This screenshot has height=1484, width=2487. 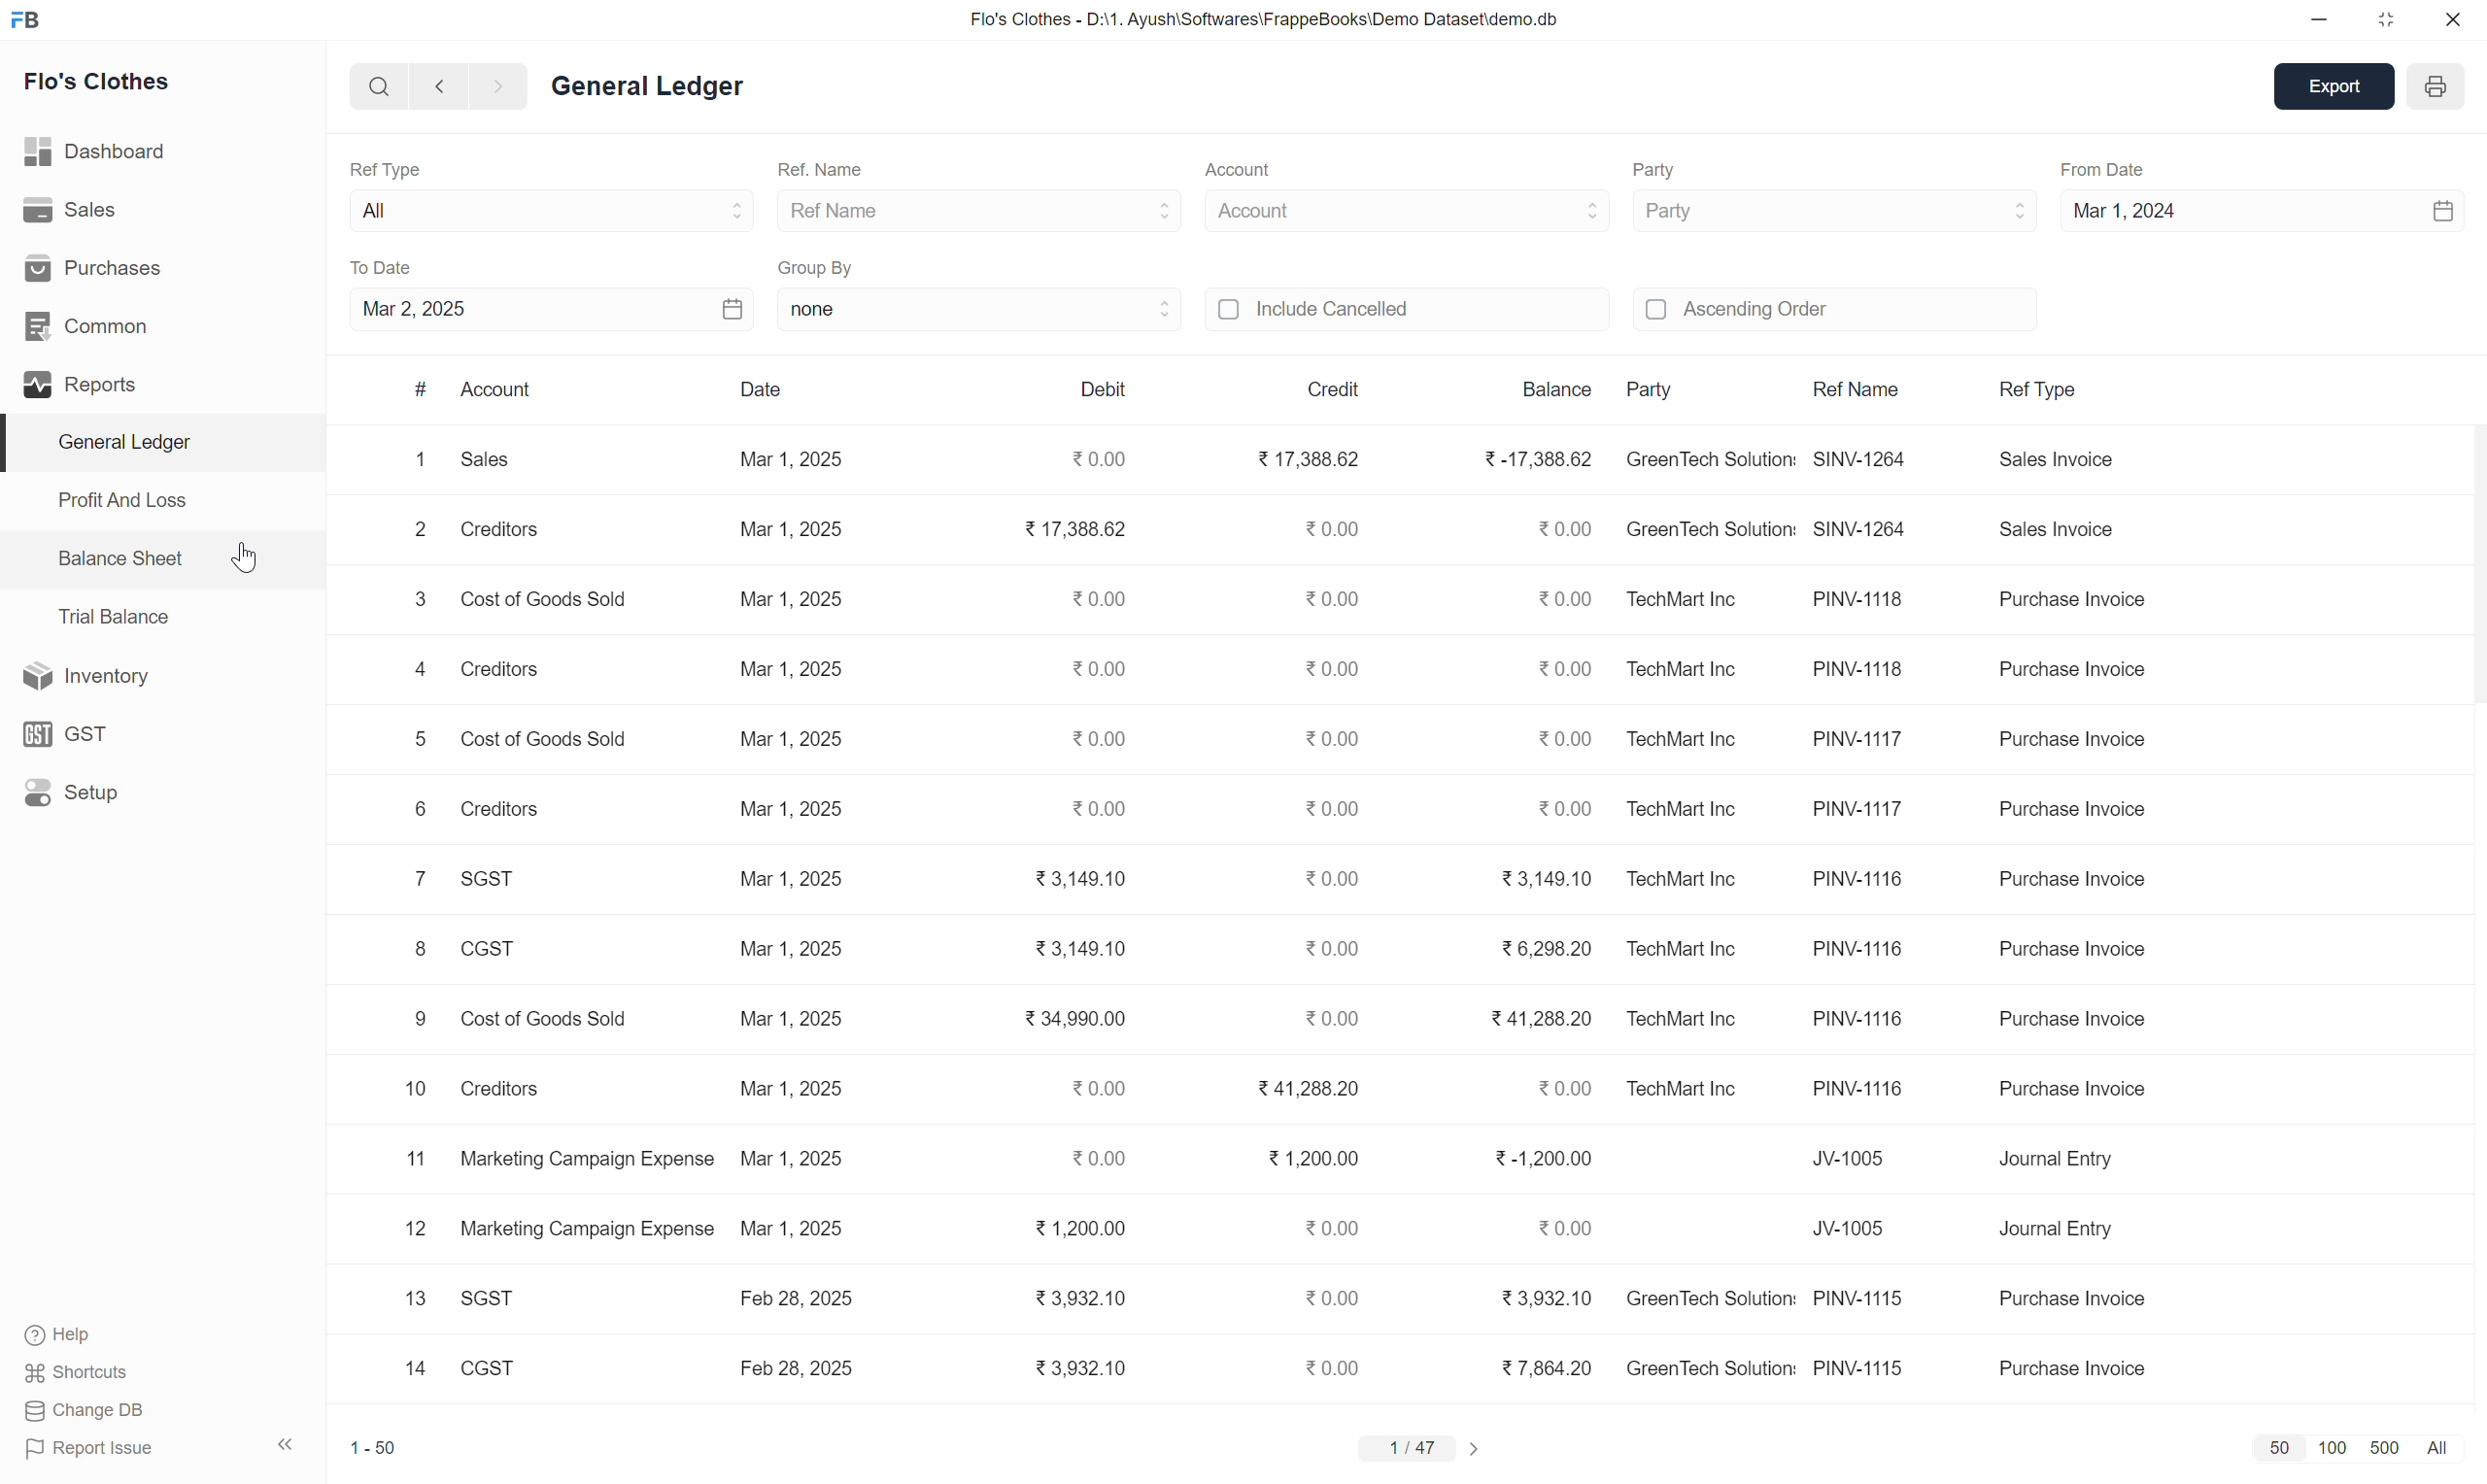 What do you see at coordinates (419, 460) in the screenshot?
I see `1` at bounding box center [419, 460].